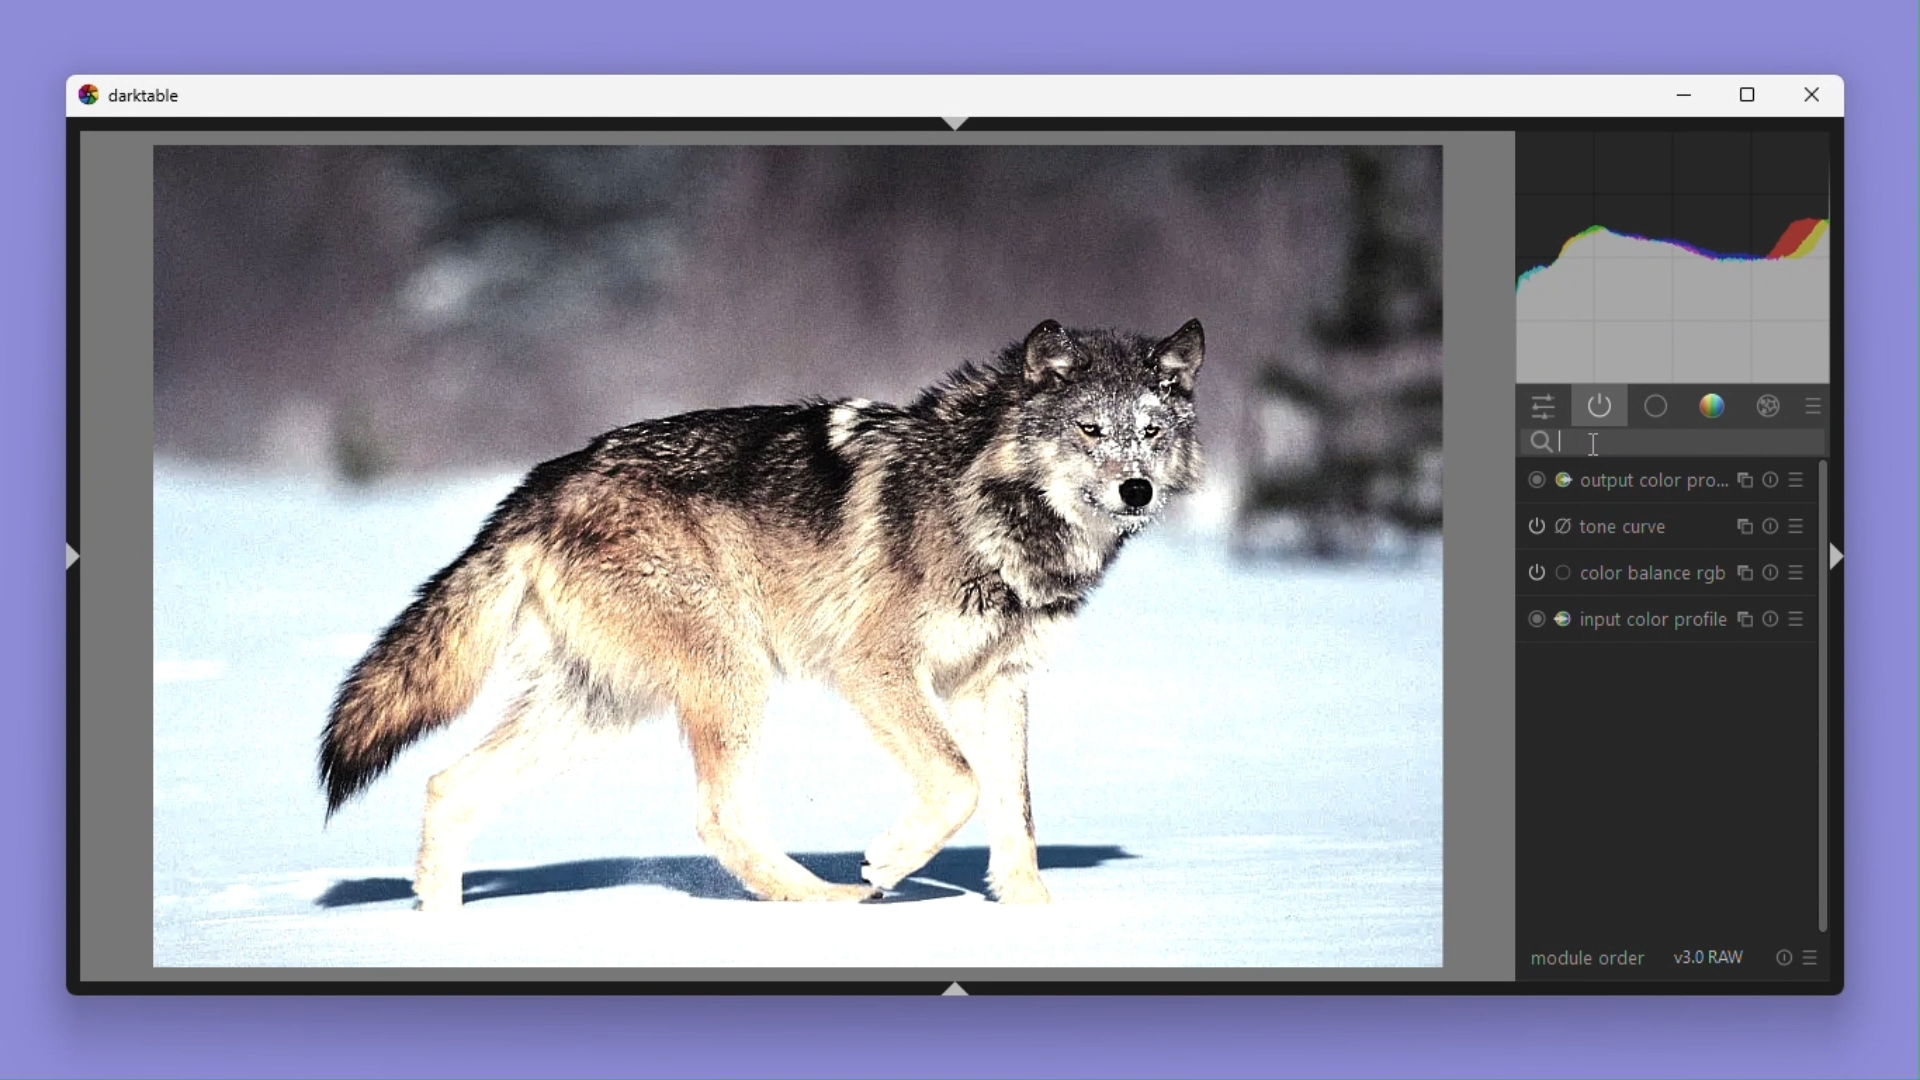 The width and height of the screenshot is (1920, 1080). What do you see at coordinates (1746, 480) in the screenshot?
I see `copy` at bounding box center [1746, 480].